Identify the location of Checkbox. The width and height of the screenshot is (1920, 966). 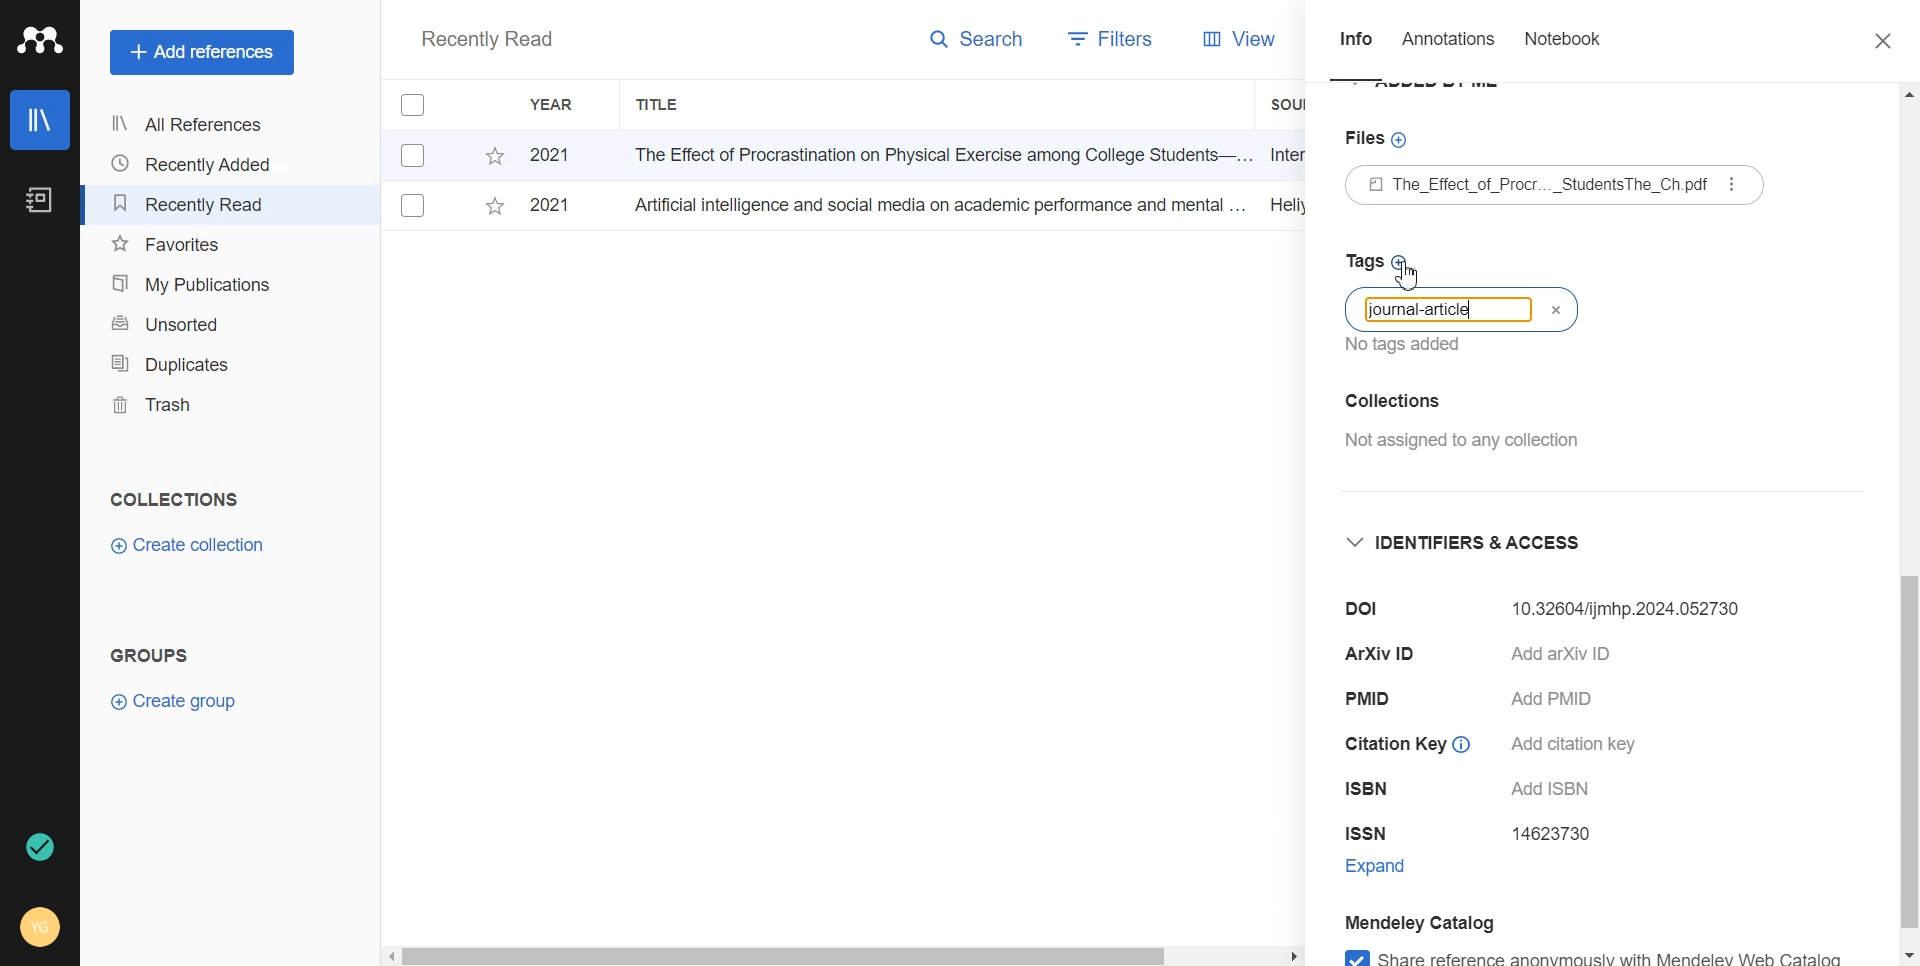
(414, 206).